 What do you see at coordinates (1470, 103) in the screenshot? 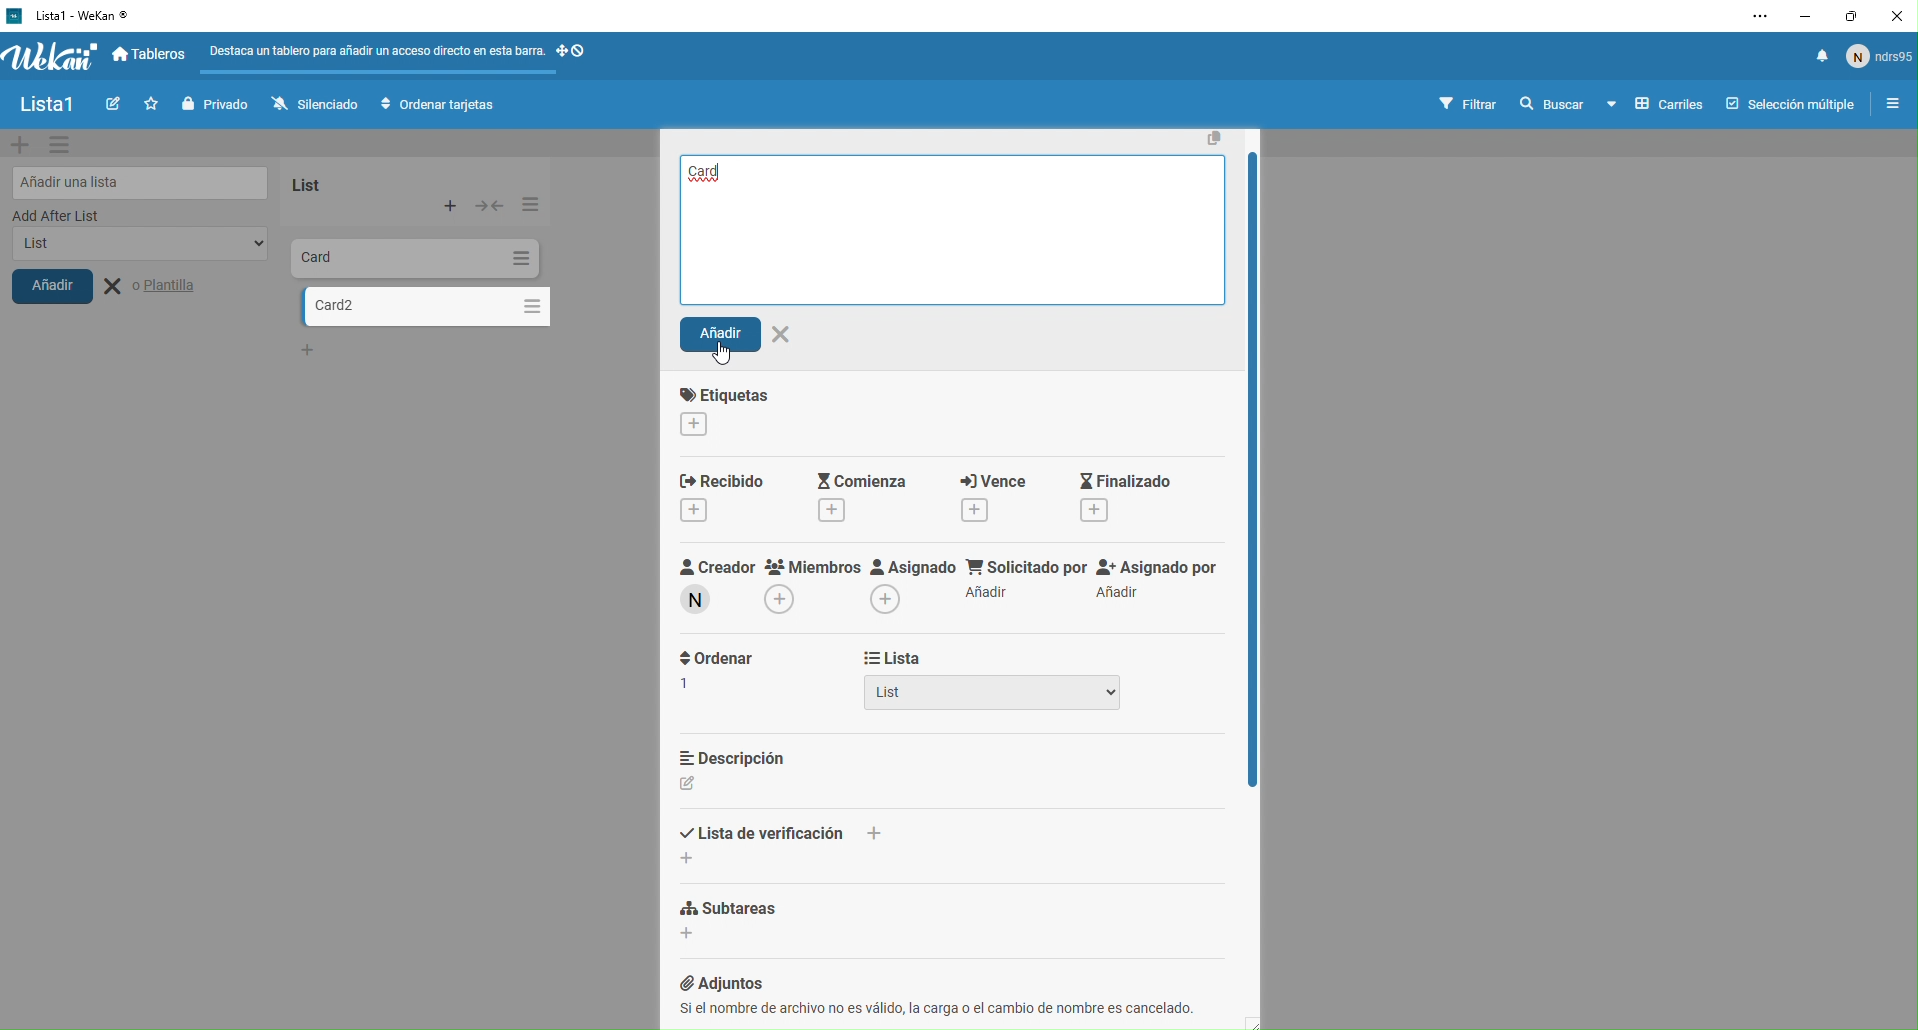
I see `filtrar` at bounding box center [1470, 103].